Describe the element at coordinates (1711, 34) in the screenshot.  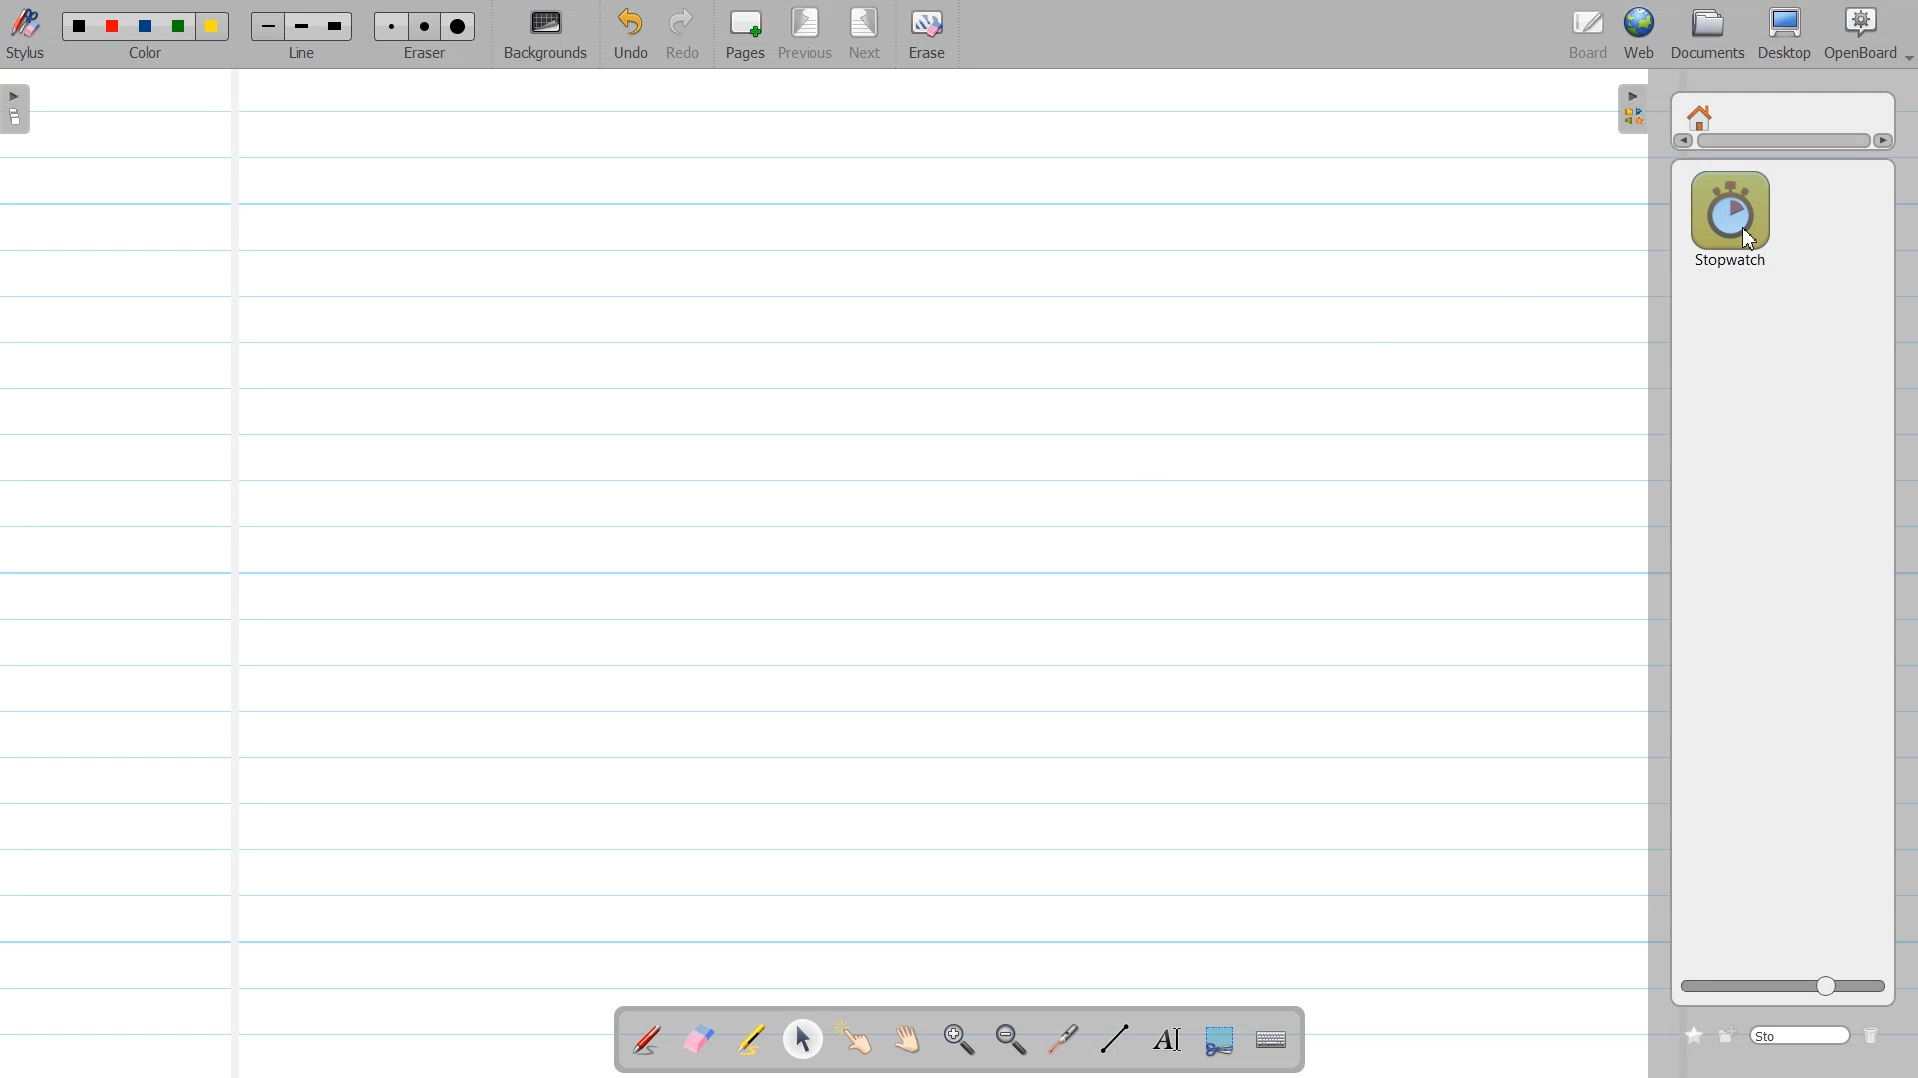
I see `Document` at that location.